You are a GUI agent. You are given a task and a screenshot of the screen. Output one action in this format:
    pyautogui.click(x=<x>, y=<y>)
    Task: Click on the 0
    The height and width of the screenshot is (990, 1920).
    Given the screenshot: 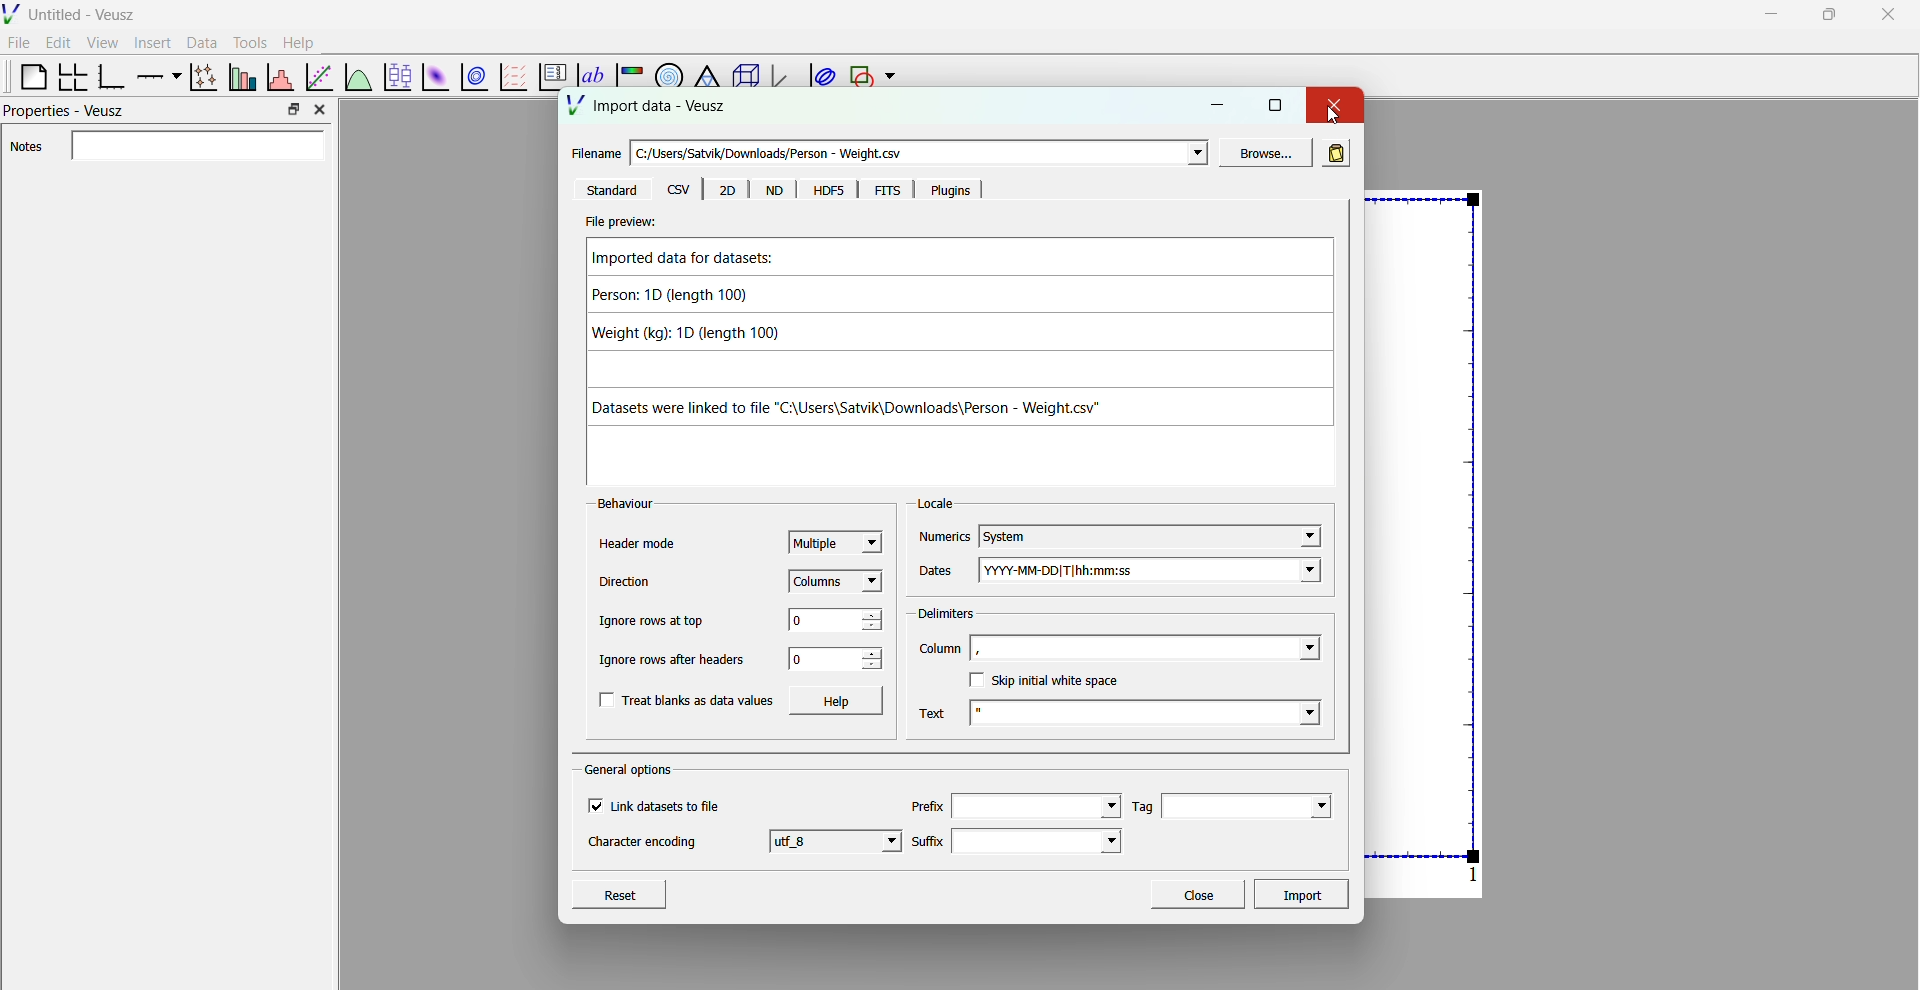 What is the action you would take?
    pyautogui.click(x=809, y=620)
    